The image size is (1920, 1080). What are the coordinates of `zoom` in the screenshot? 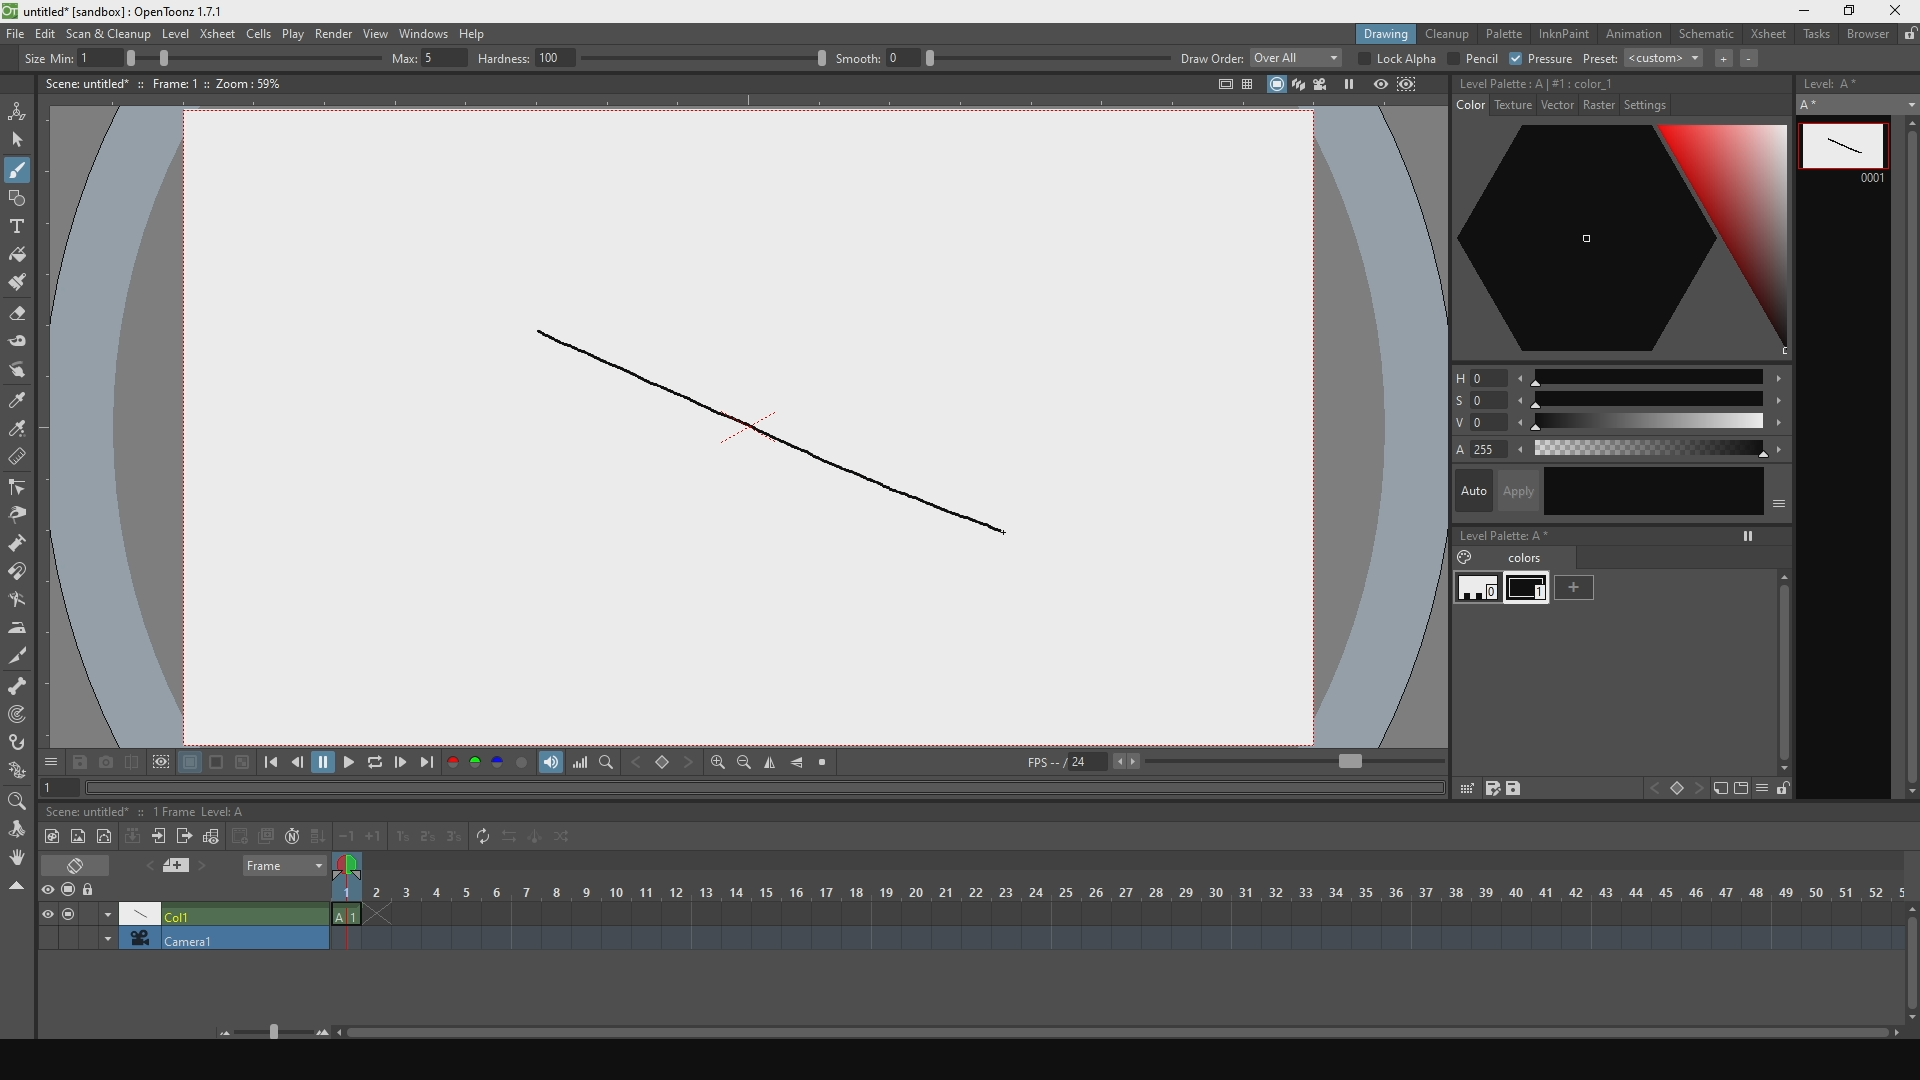 It's located at (19, 802).